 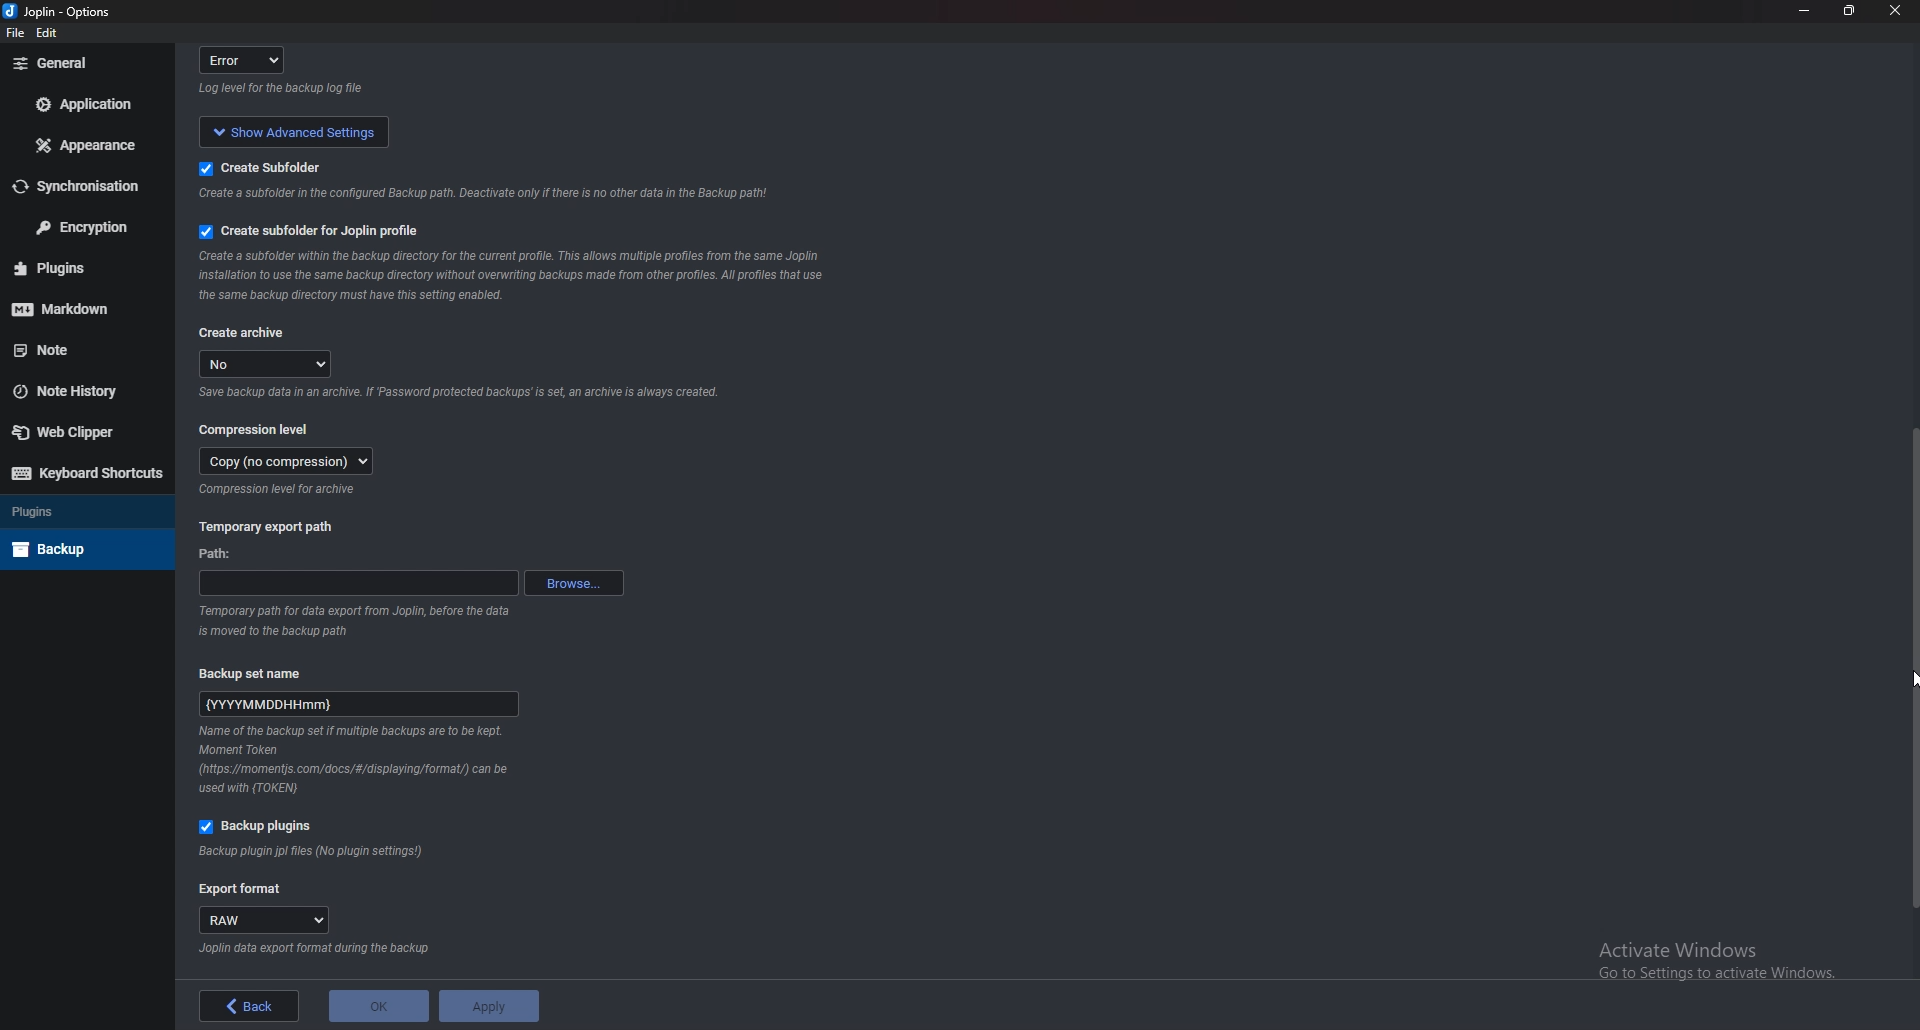 I want to click on Plugins, so click(x=78, y=268).